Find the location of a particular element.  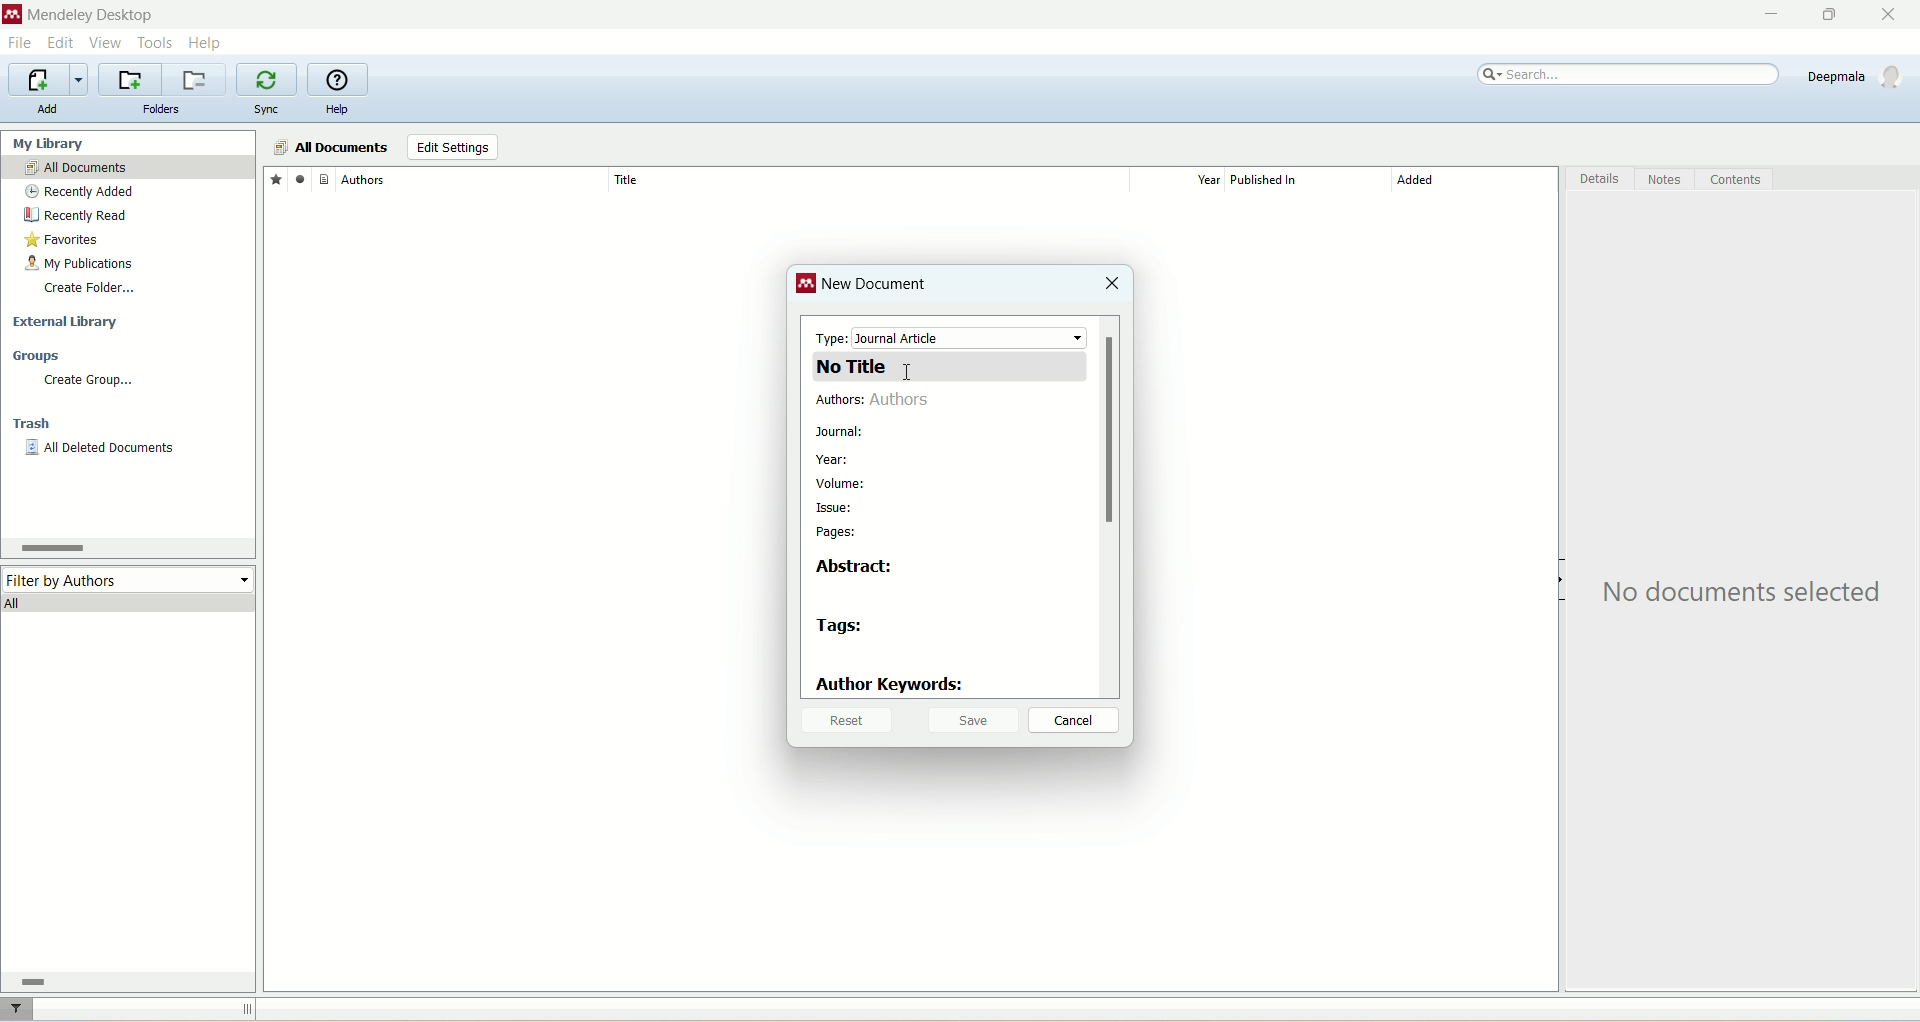

published in is located at coordinates (1300, 180).